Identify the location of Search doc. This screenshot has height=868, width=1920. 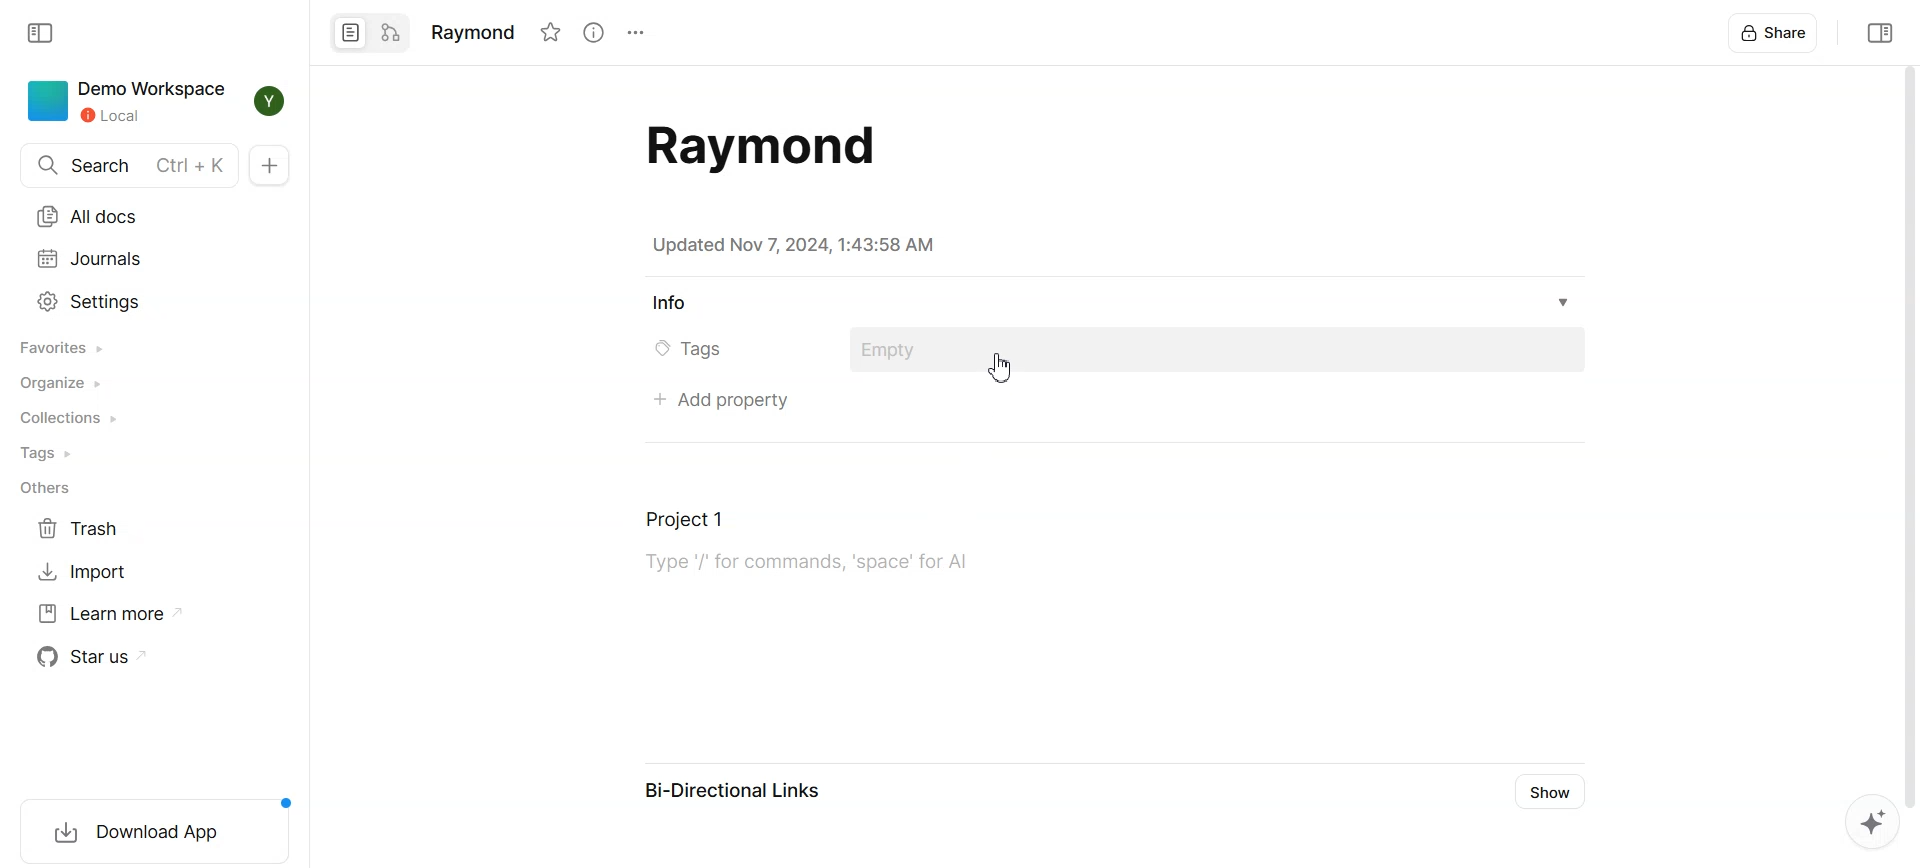
(128, 165).